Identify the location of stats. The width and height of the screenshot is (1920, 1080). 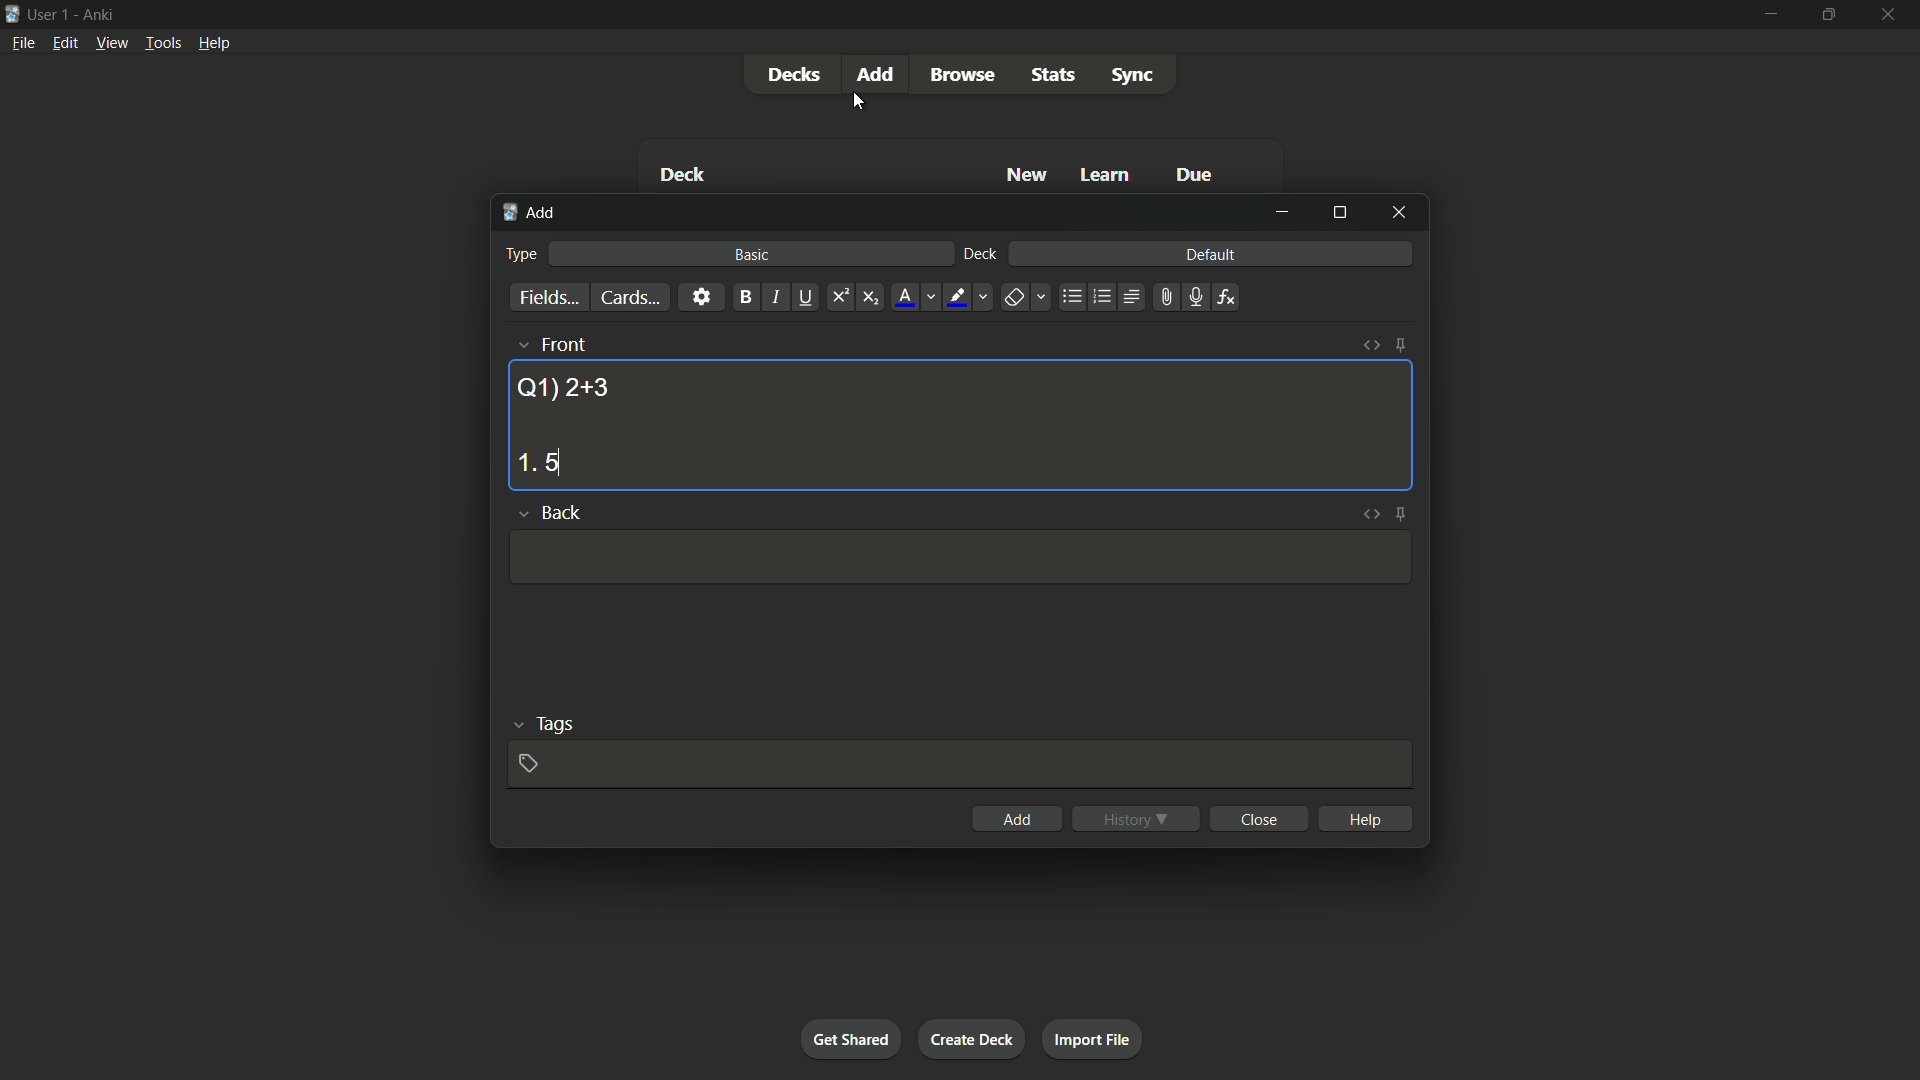
(1055, 75).